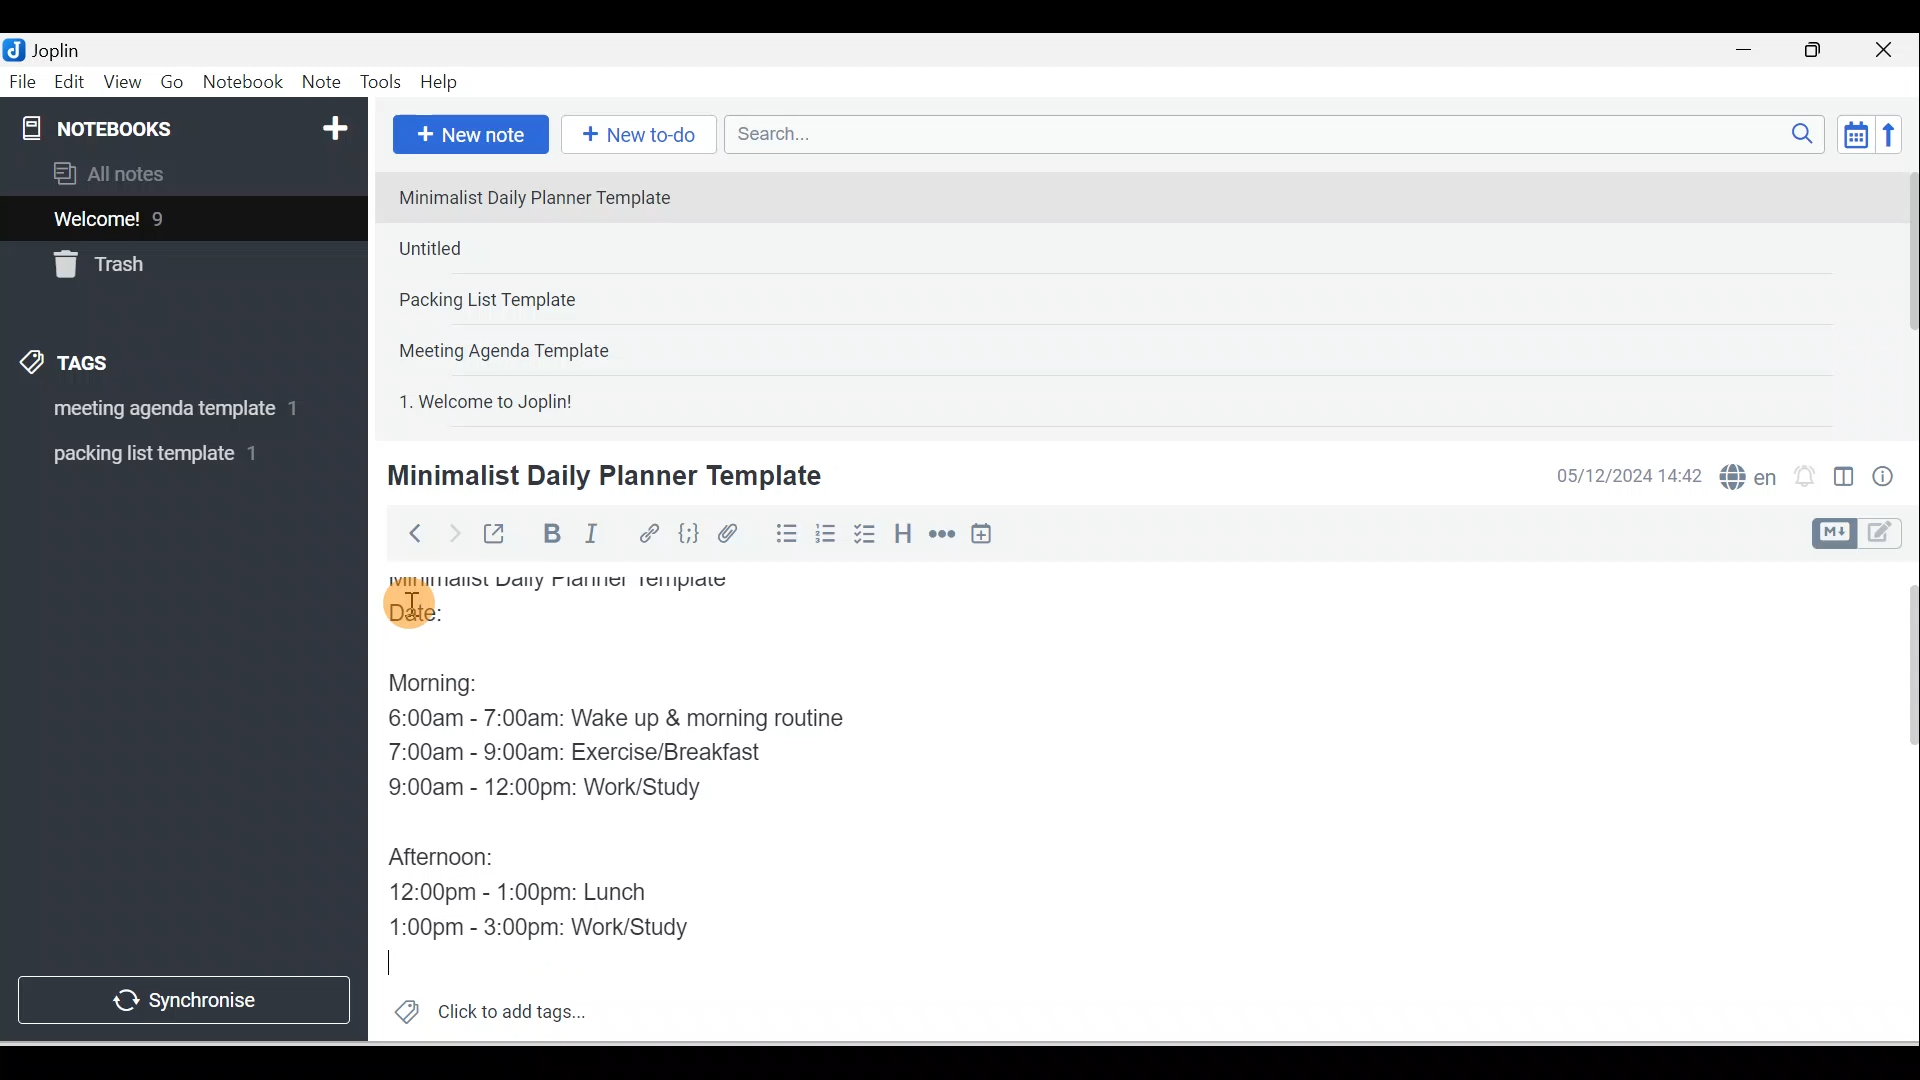 This screenshot has width=1920, height=1080. Describe the element at coordinates (595, 537) in the screenshot. I see `Italic` at that location.